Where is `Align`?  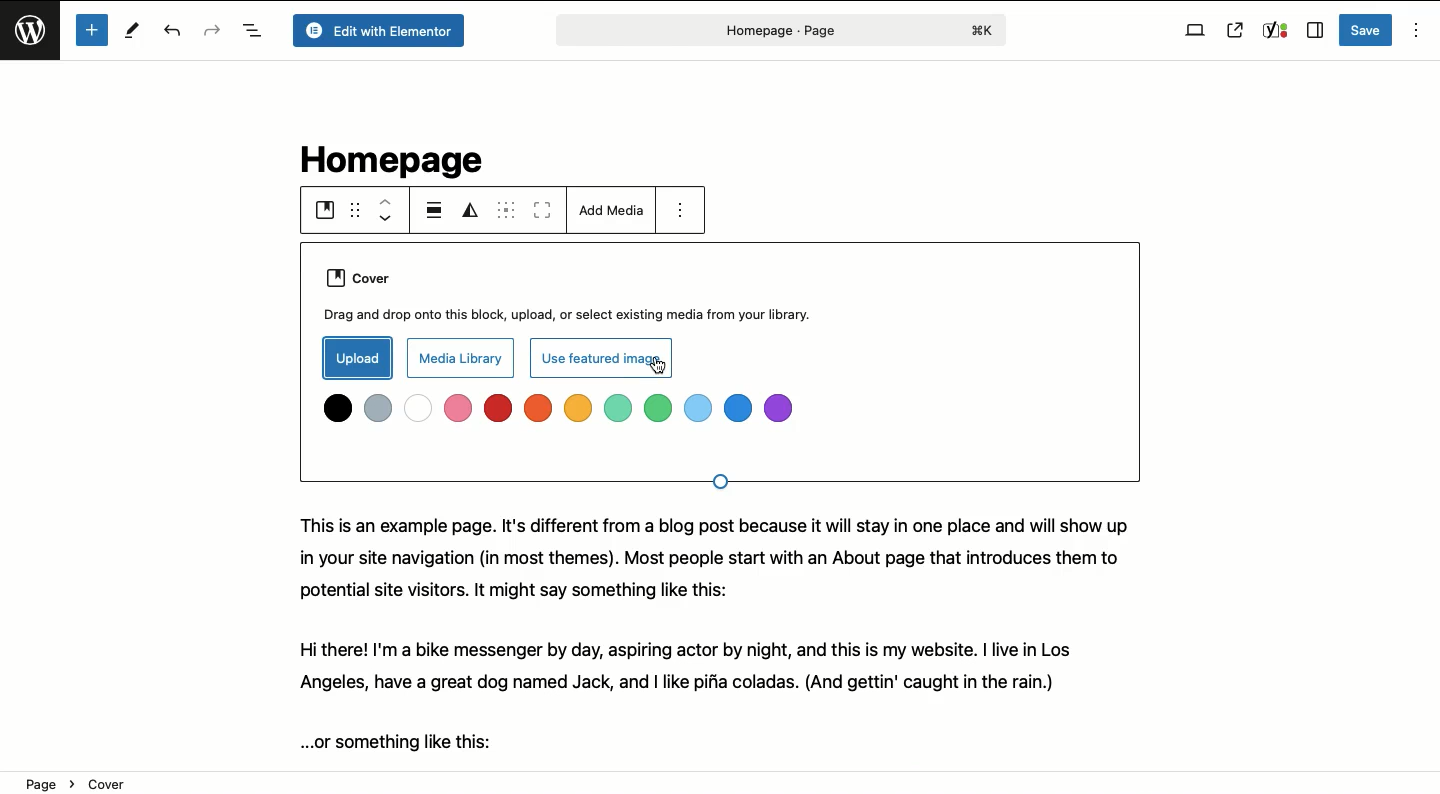
Align is located at coordinates (432, 210).